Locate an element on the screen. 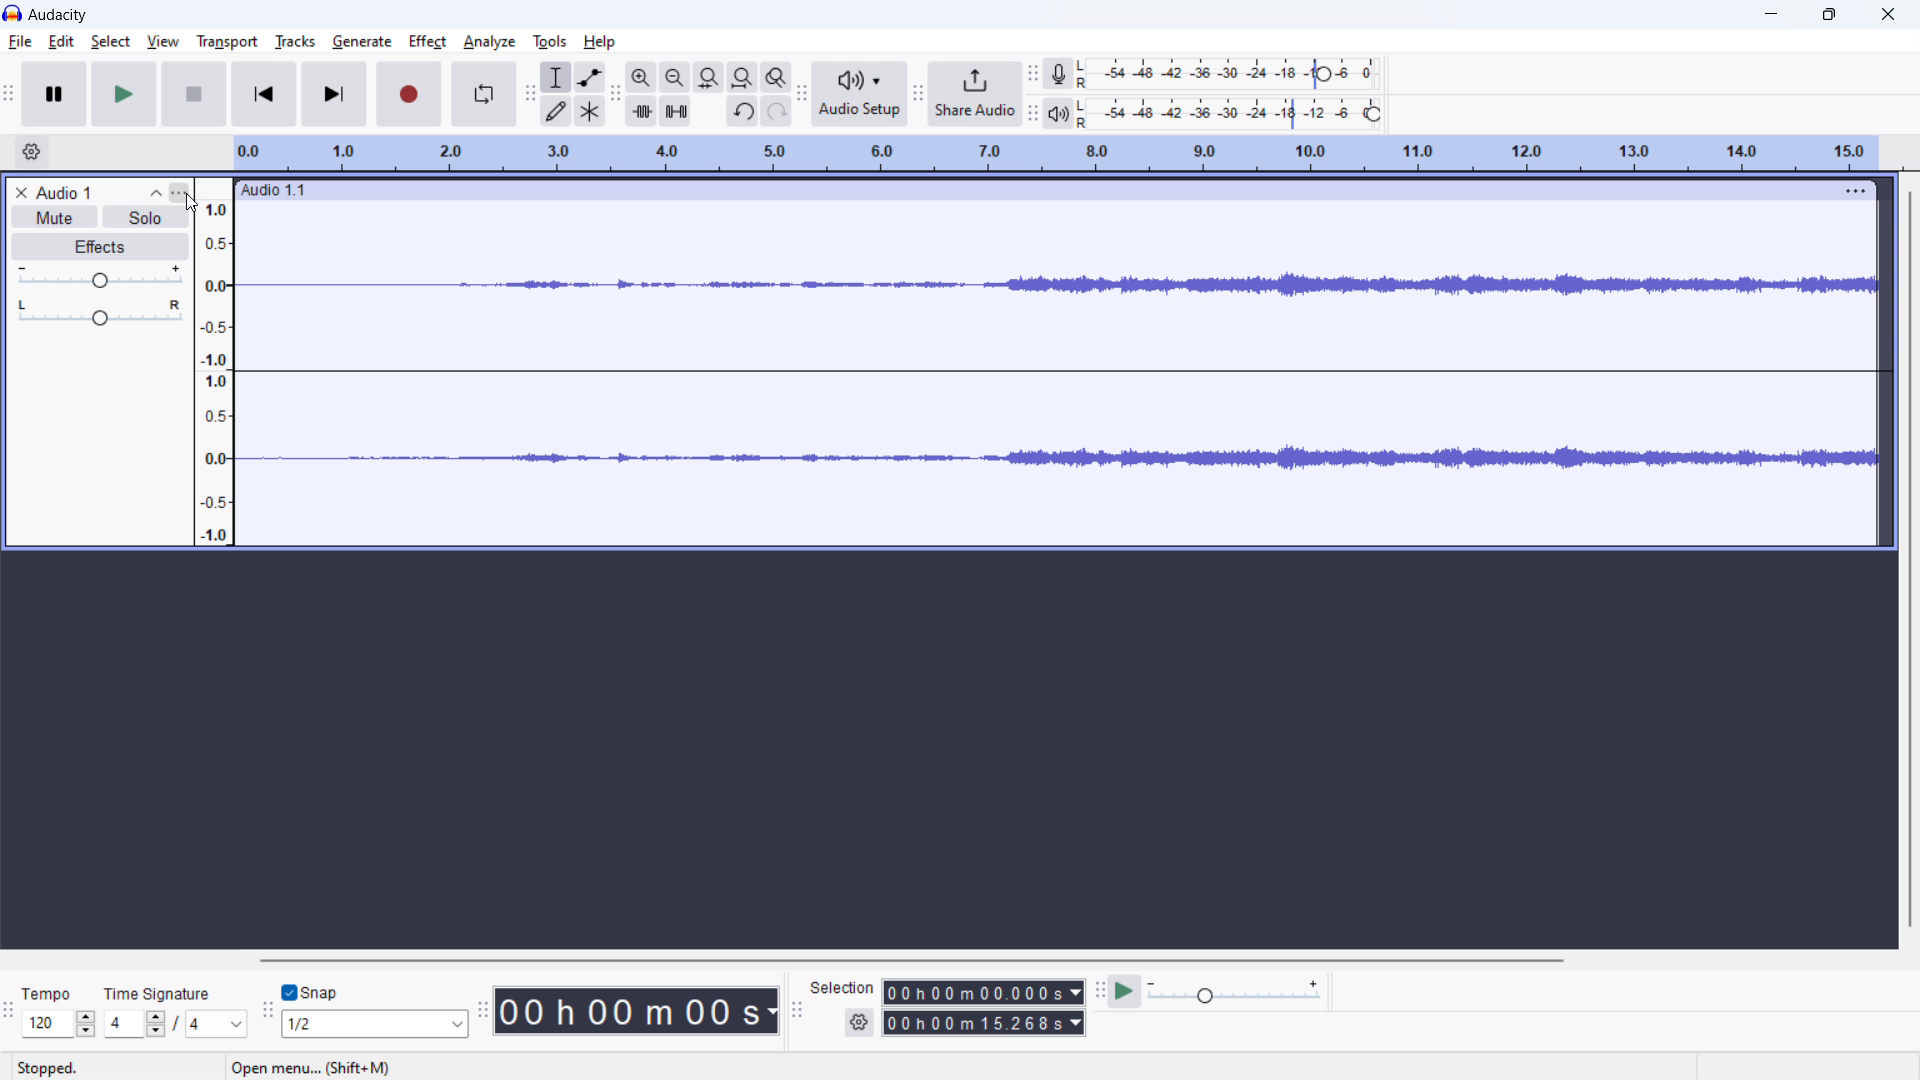 This screenshot has height=1080, width=1920. file is located at coordinates (19, 42).